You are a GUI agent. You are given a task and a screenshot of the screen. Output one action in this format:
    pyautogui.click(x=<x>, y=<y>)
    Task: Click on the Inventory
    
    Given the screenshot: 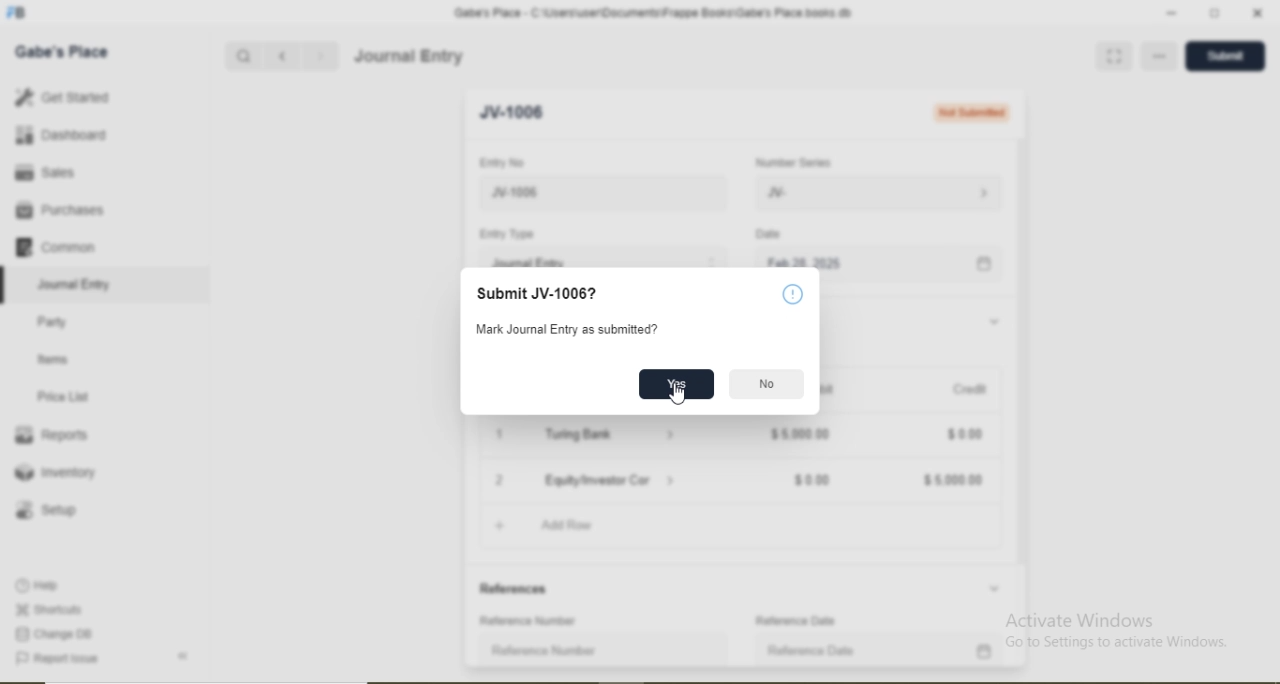 What is the action you would take?
    pyautogui.click(x=56, y=472)
    